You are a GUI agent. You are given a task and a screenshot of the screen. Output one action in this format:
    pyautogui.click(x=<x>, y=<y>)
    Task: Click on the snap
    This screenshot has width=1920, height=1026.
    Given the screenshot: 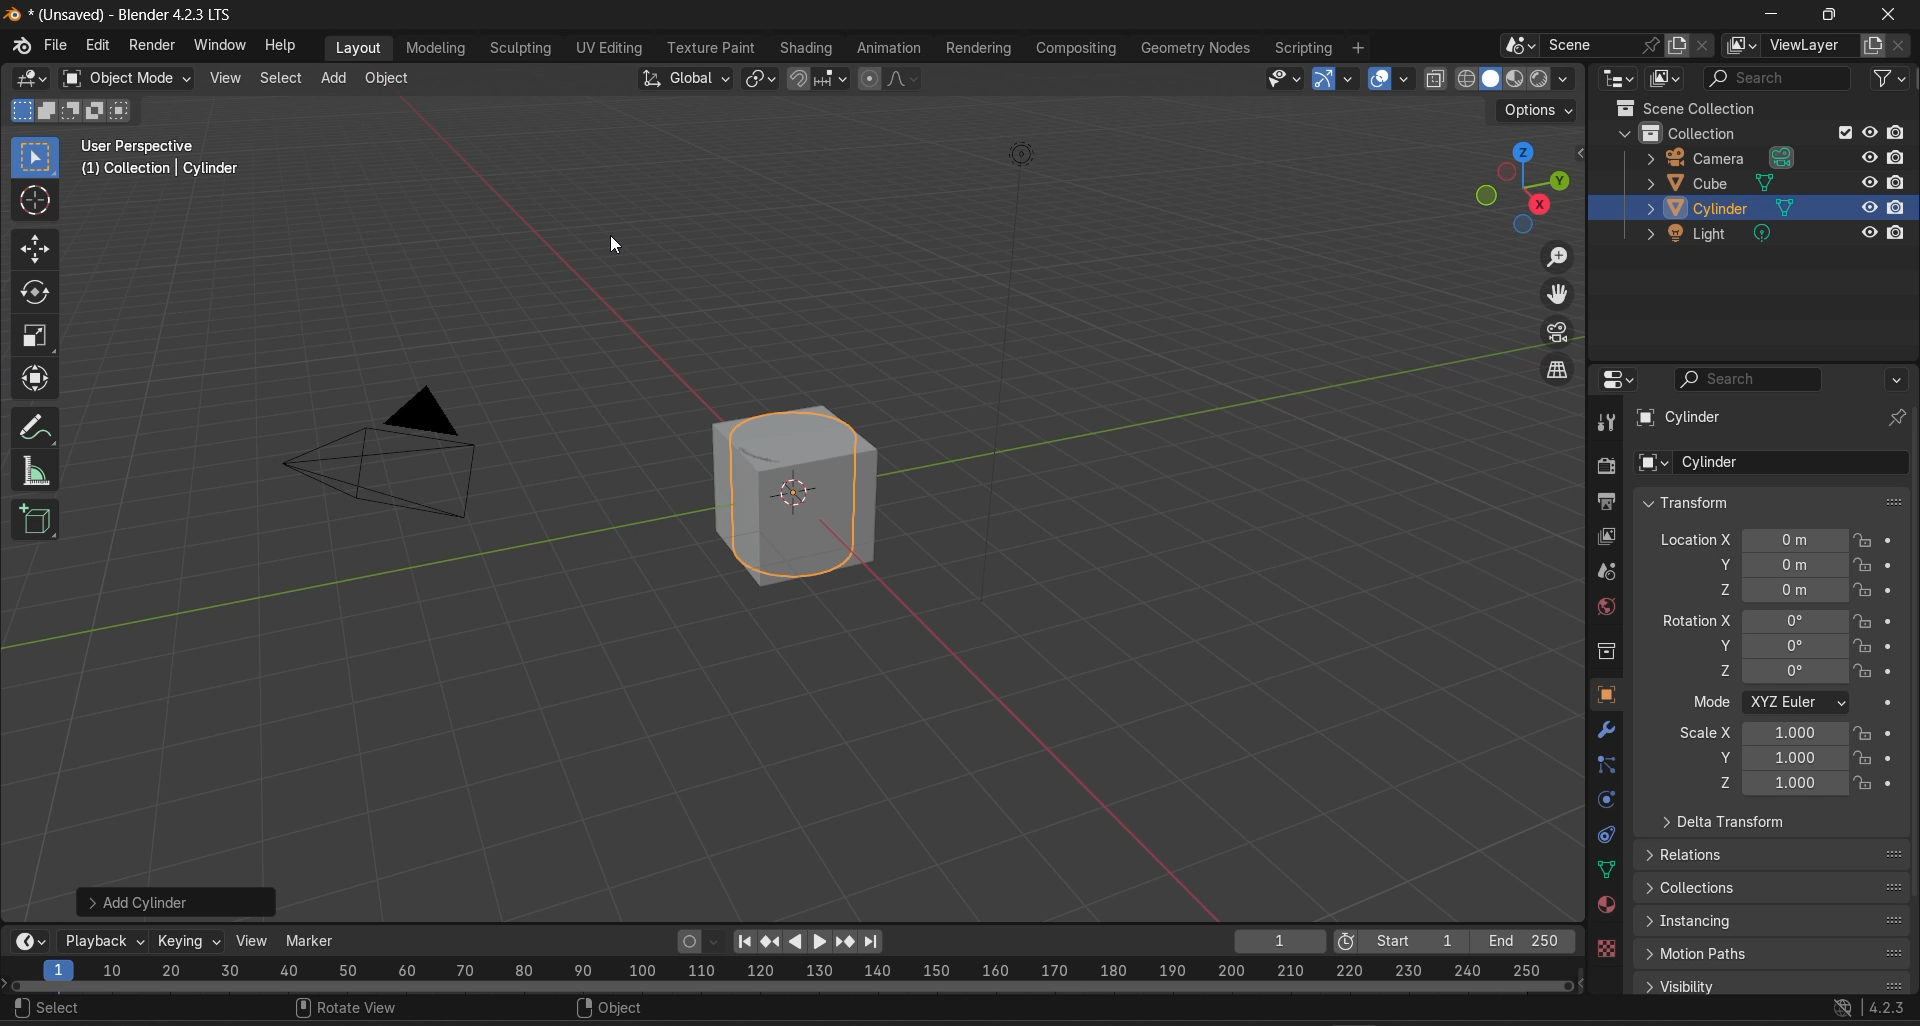 What is the action you would take?
    pyautogui.click(x=801, y=80)
    